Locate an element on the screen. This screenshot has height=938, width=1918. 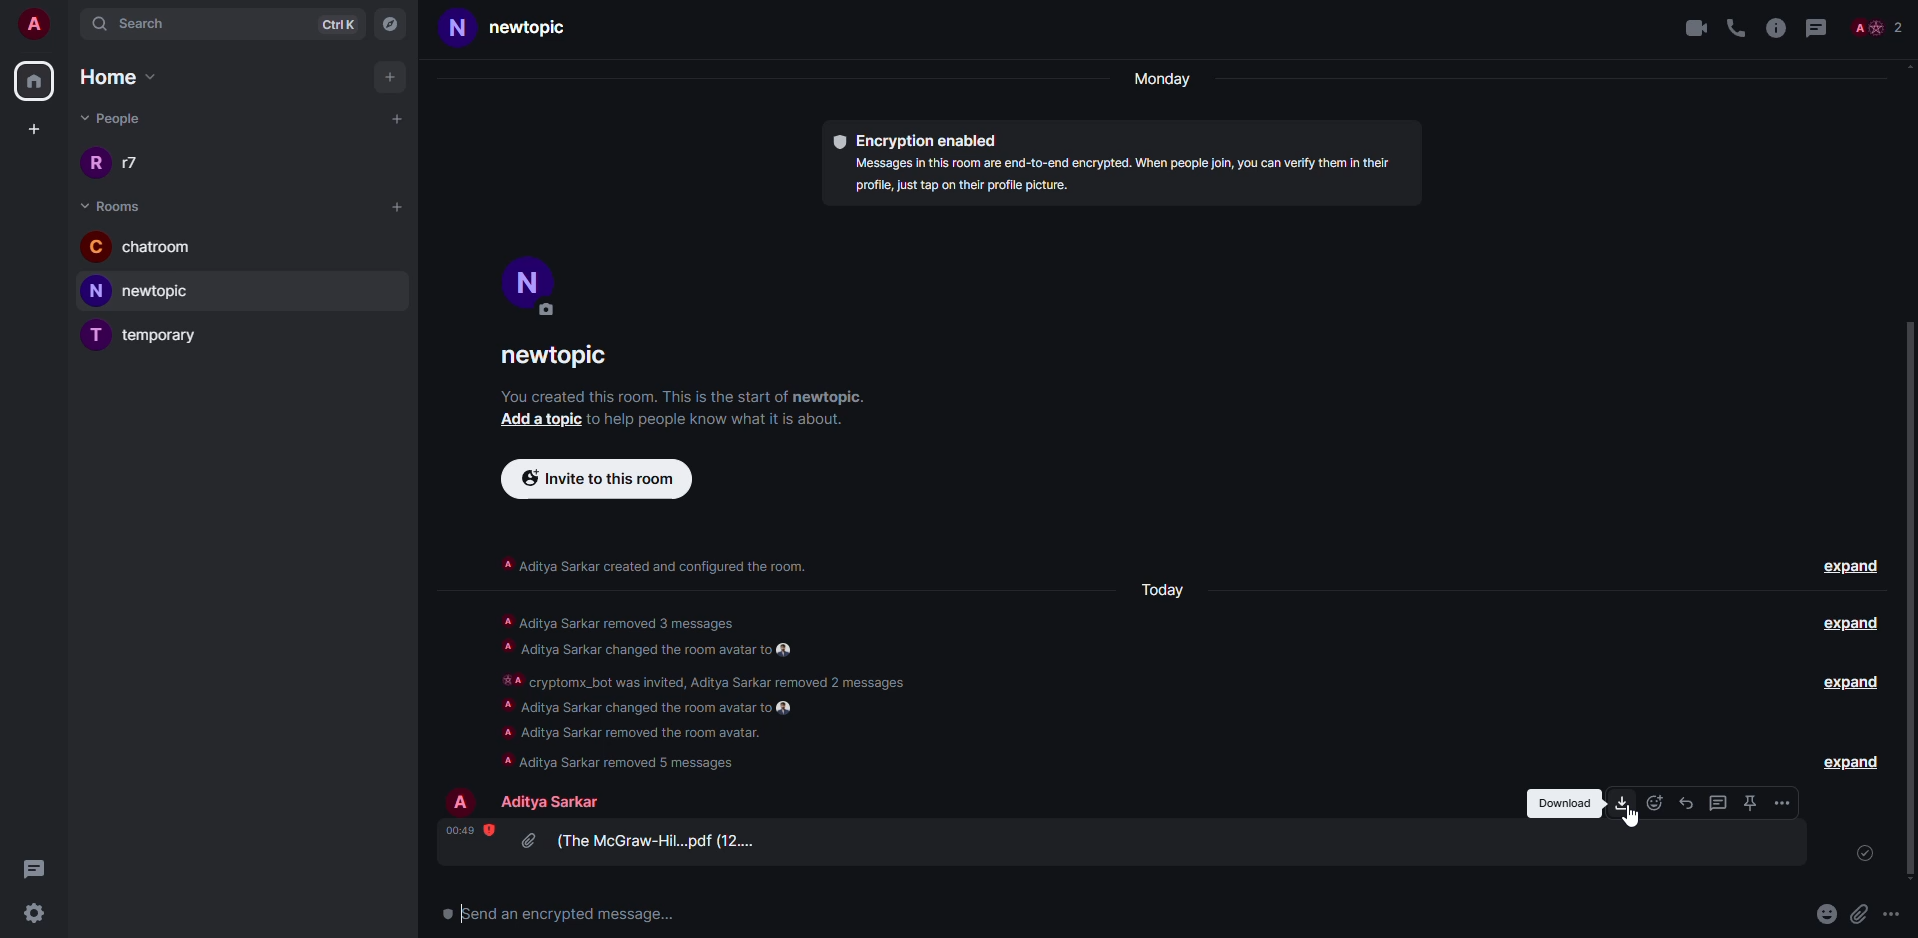
home is located at coordinates (36, 81).